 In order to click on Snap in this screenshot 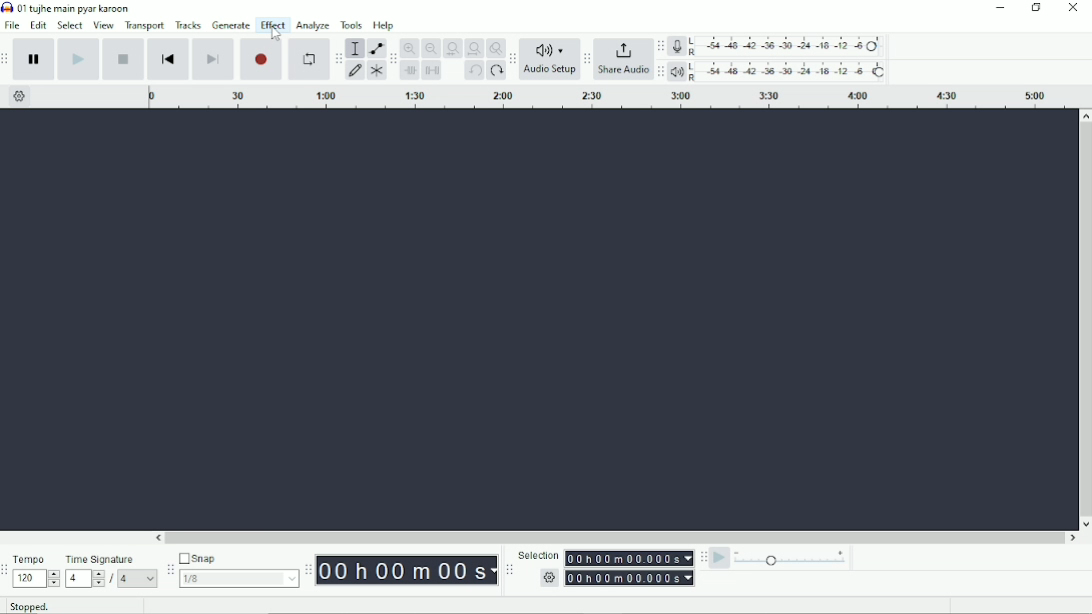, I will do `click(238, 570)`.